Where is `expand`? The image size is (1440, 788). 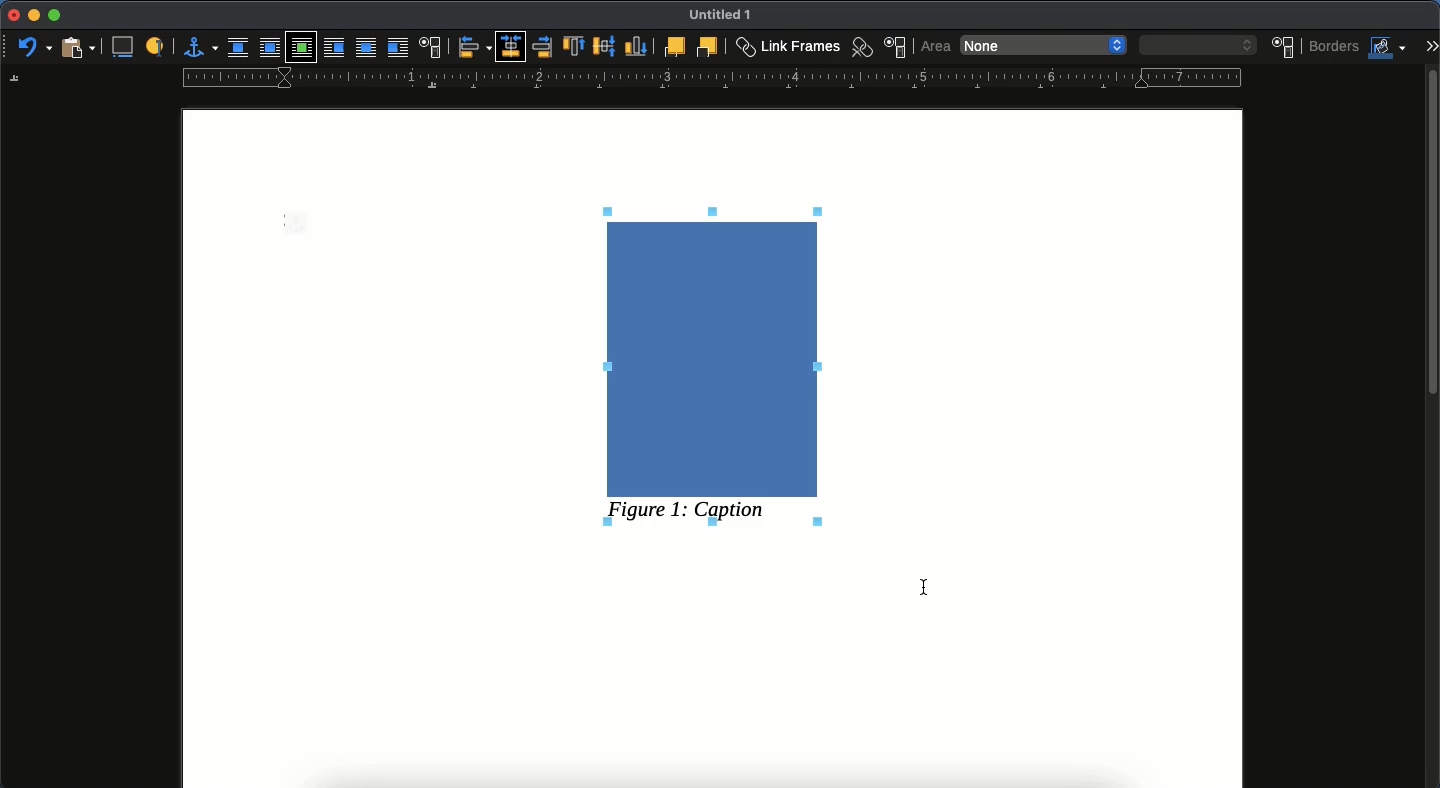
expand is located at coordinates (1431, 45).